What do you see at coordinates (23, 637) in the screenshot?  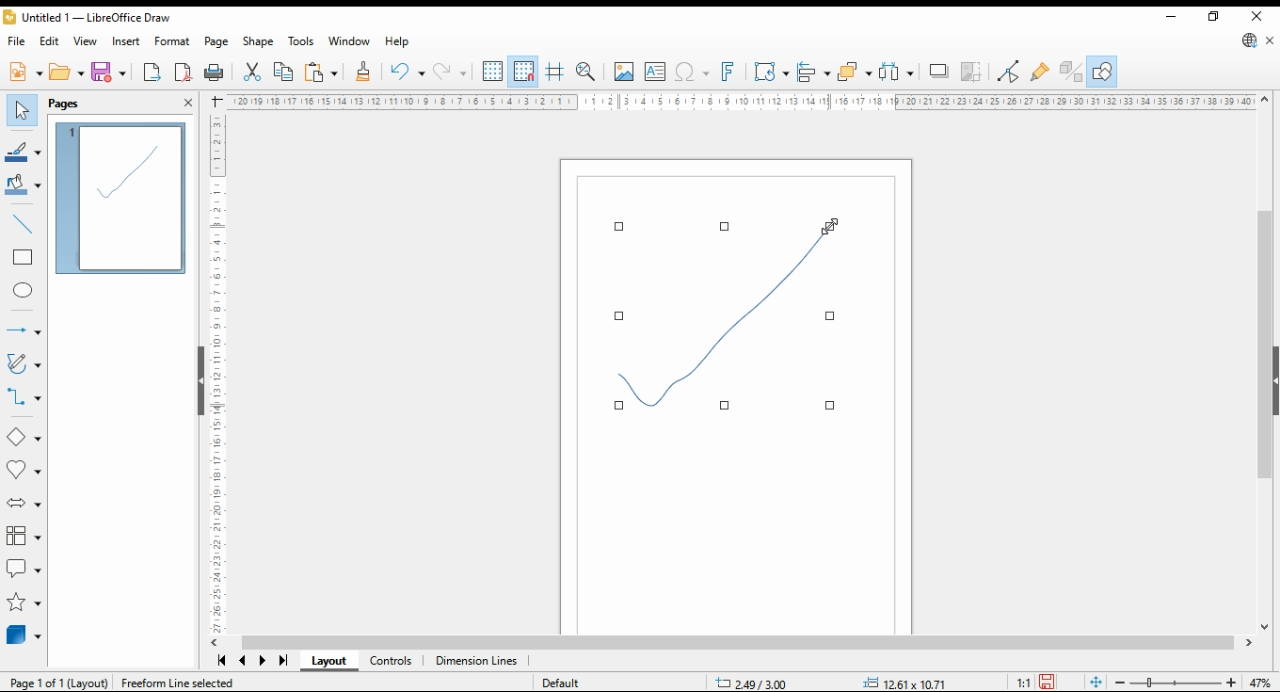 I see `3D objects` at bounding box center [23, 637].